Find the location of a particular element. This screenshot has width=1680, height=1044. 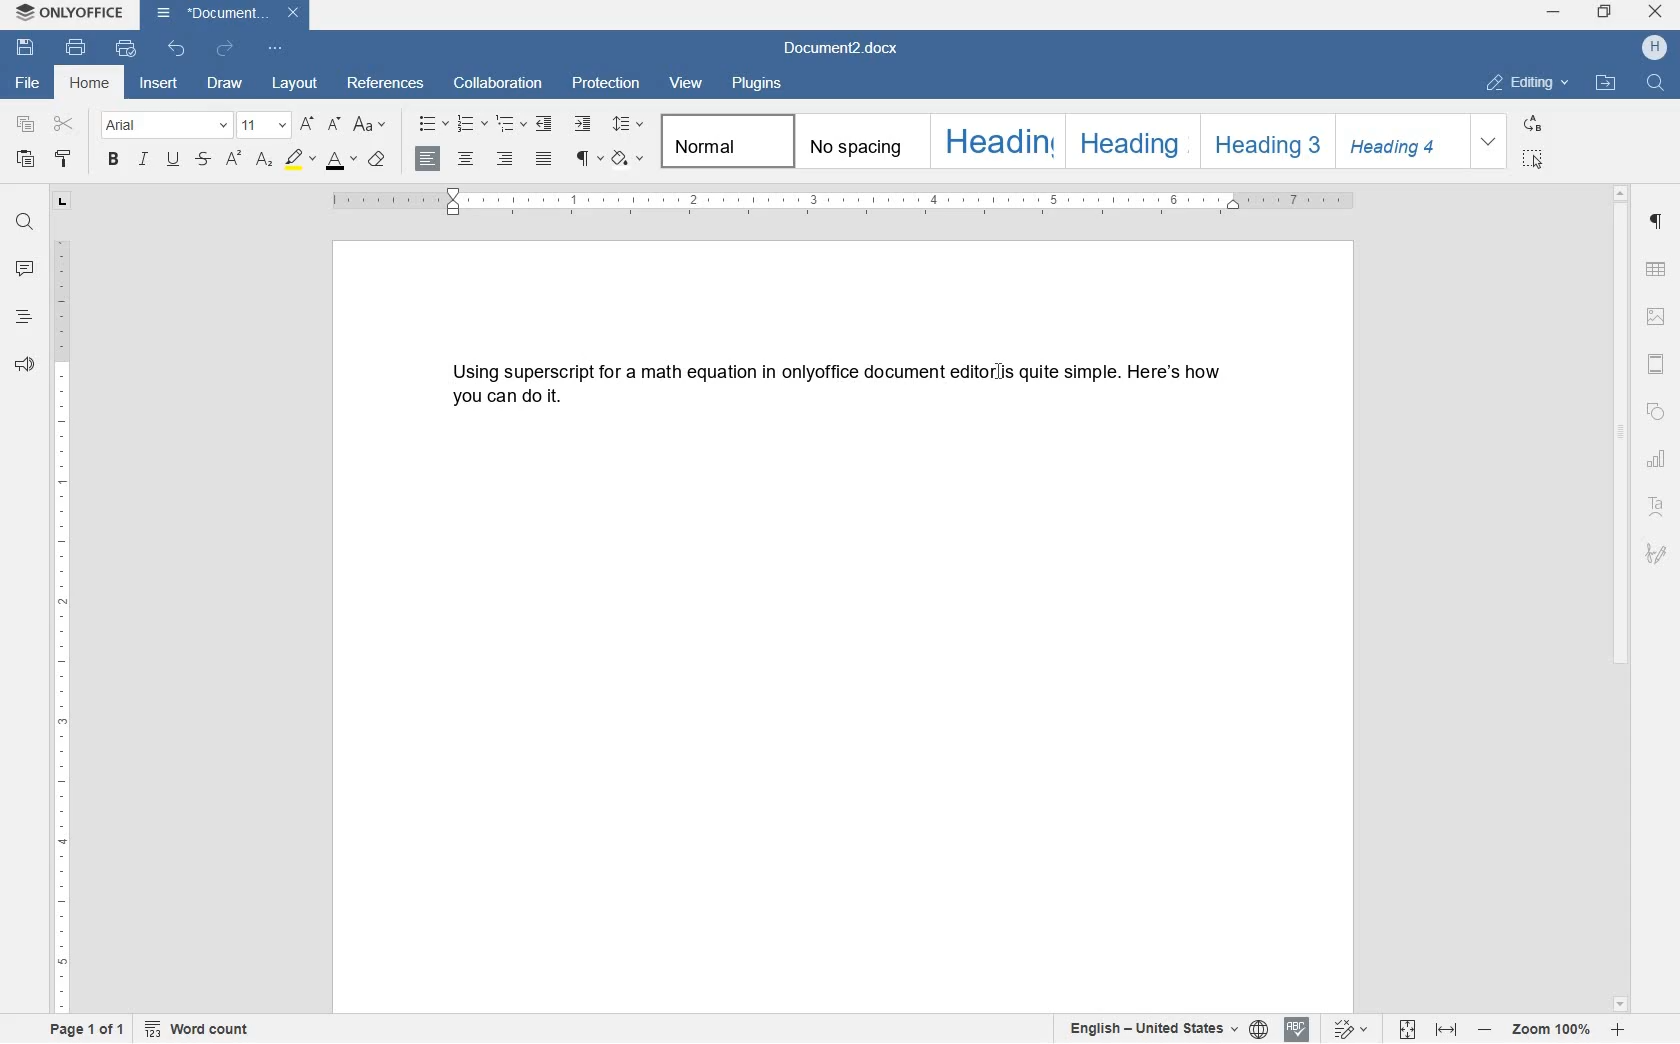

bullets is located at coordinates (433, 123).